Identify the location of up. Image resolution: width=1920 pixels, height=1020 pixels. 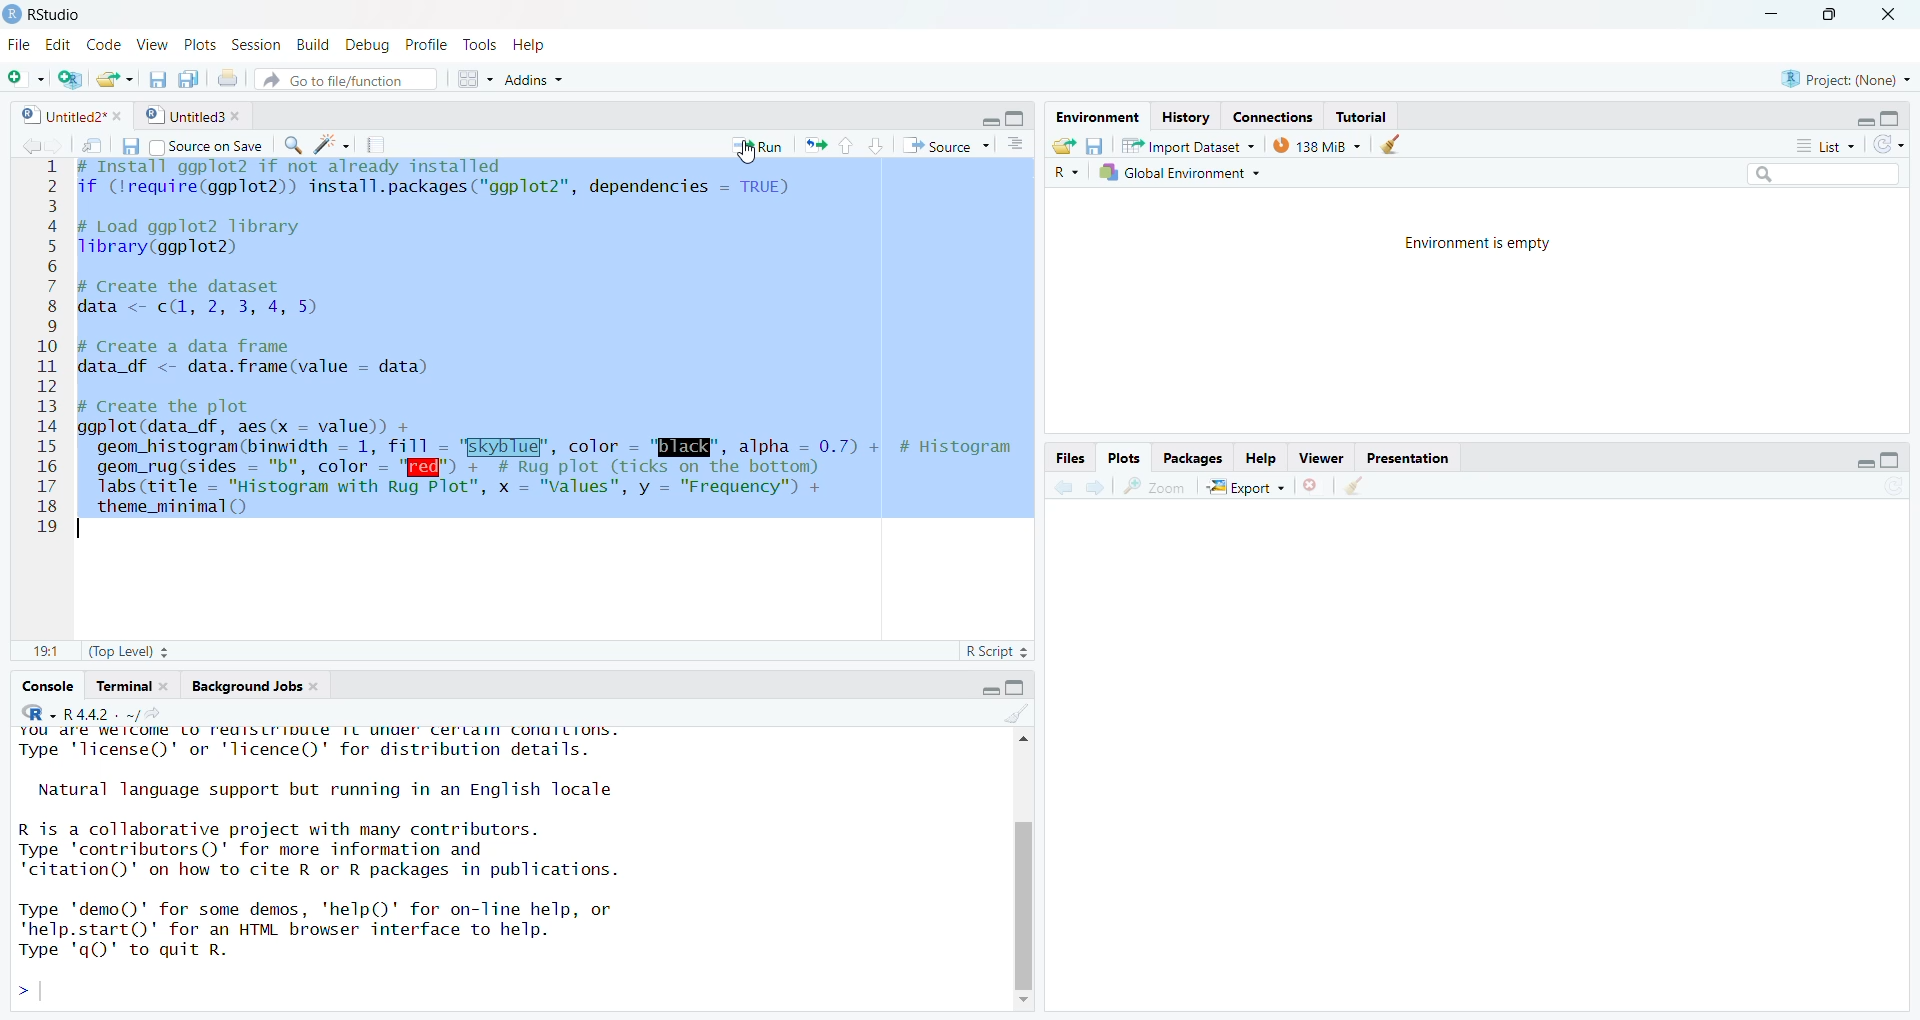
(849, 146).